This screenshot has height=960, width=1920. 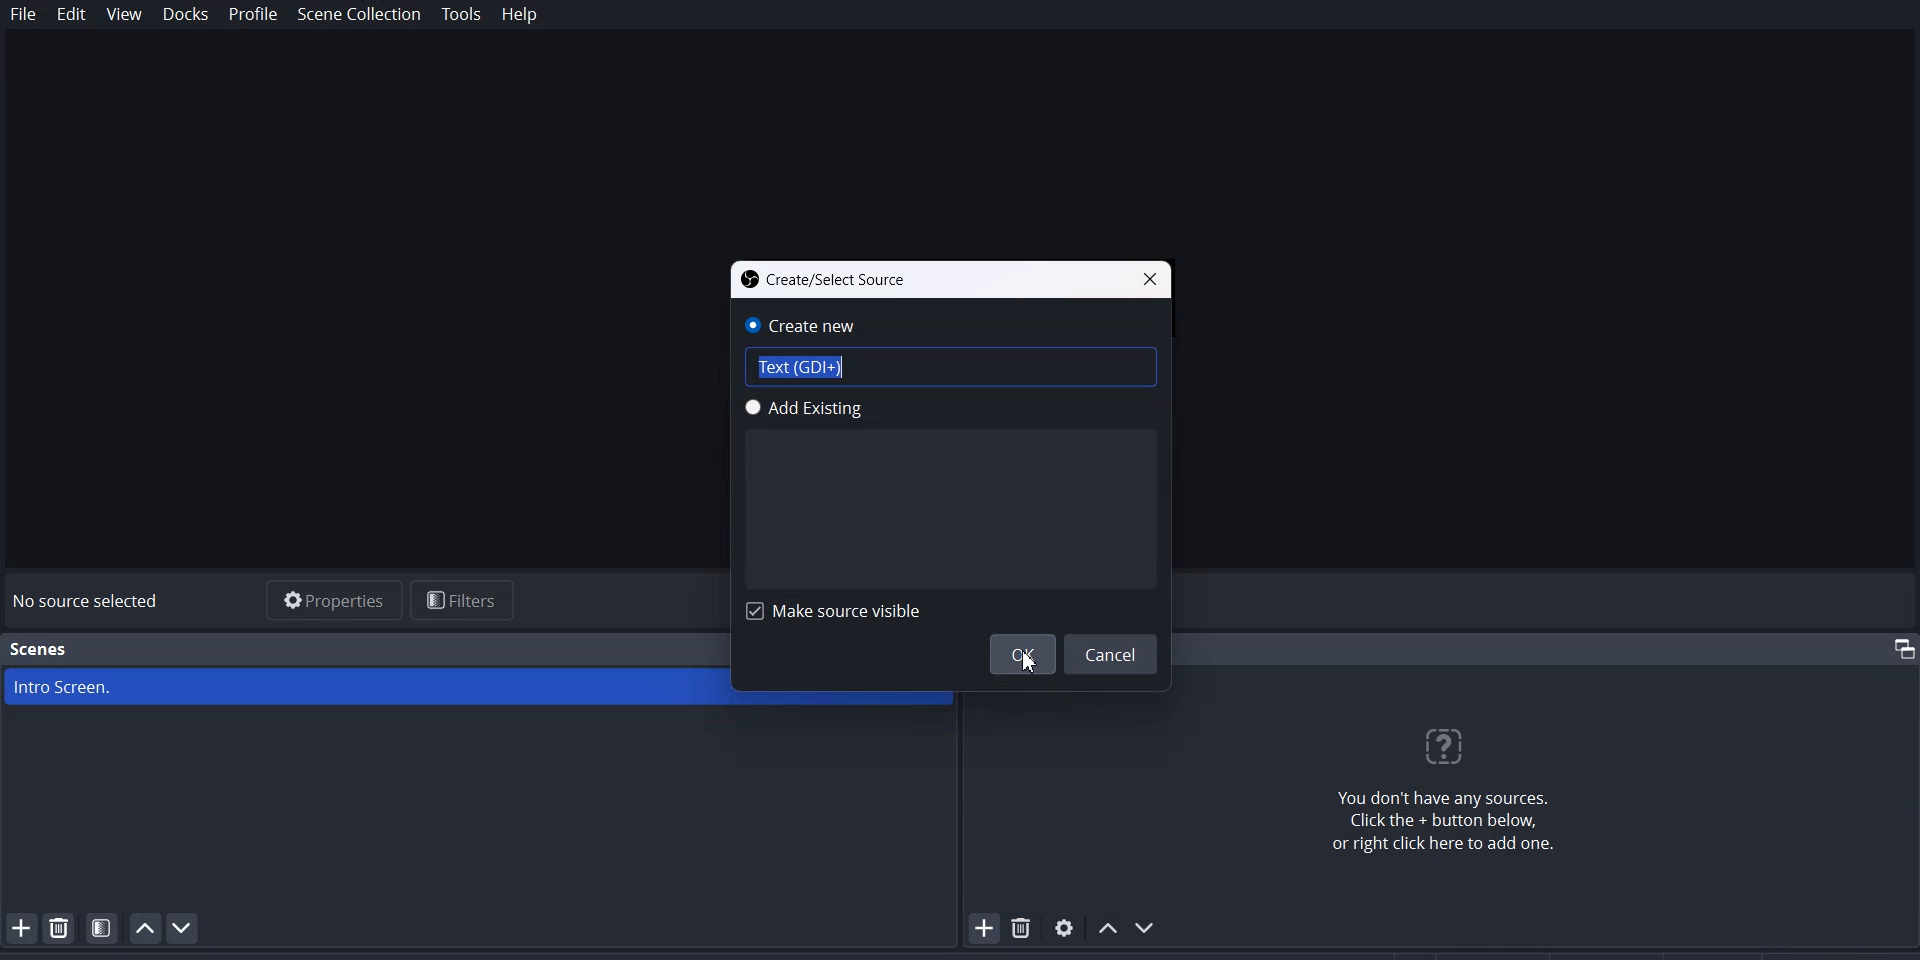 I want to click on Move scene Down, so click(x=183, y=928).